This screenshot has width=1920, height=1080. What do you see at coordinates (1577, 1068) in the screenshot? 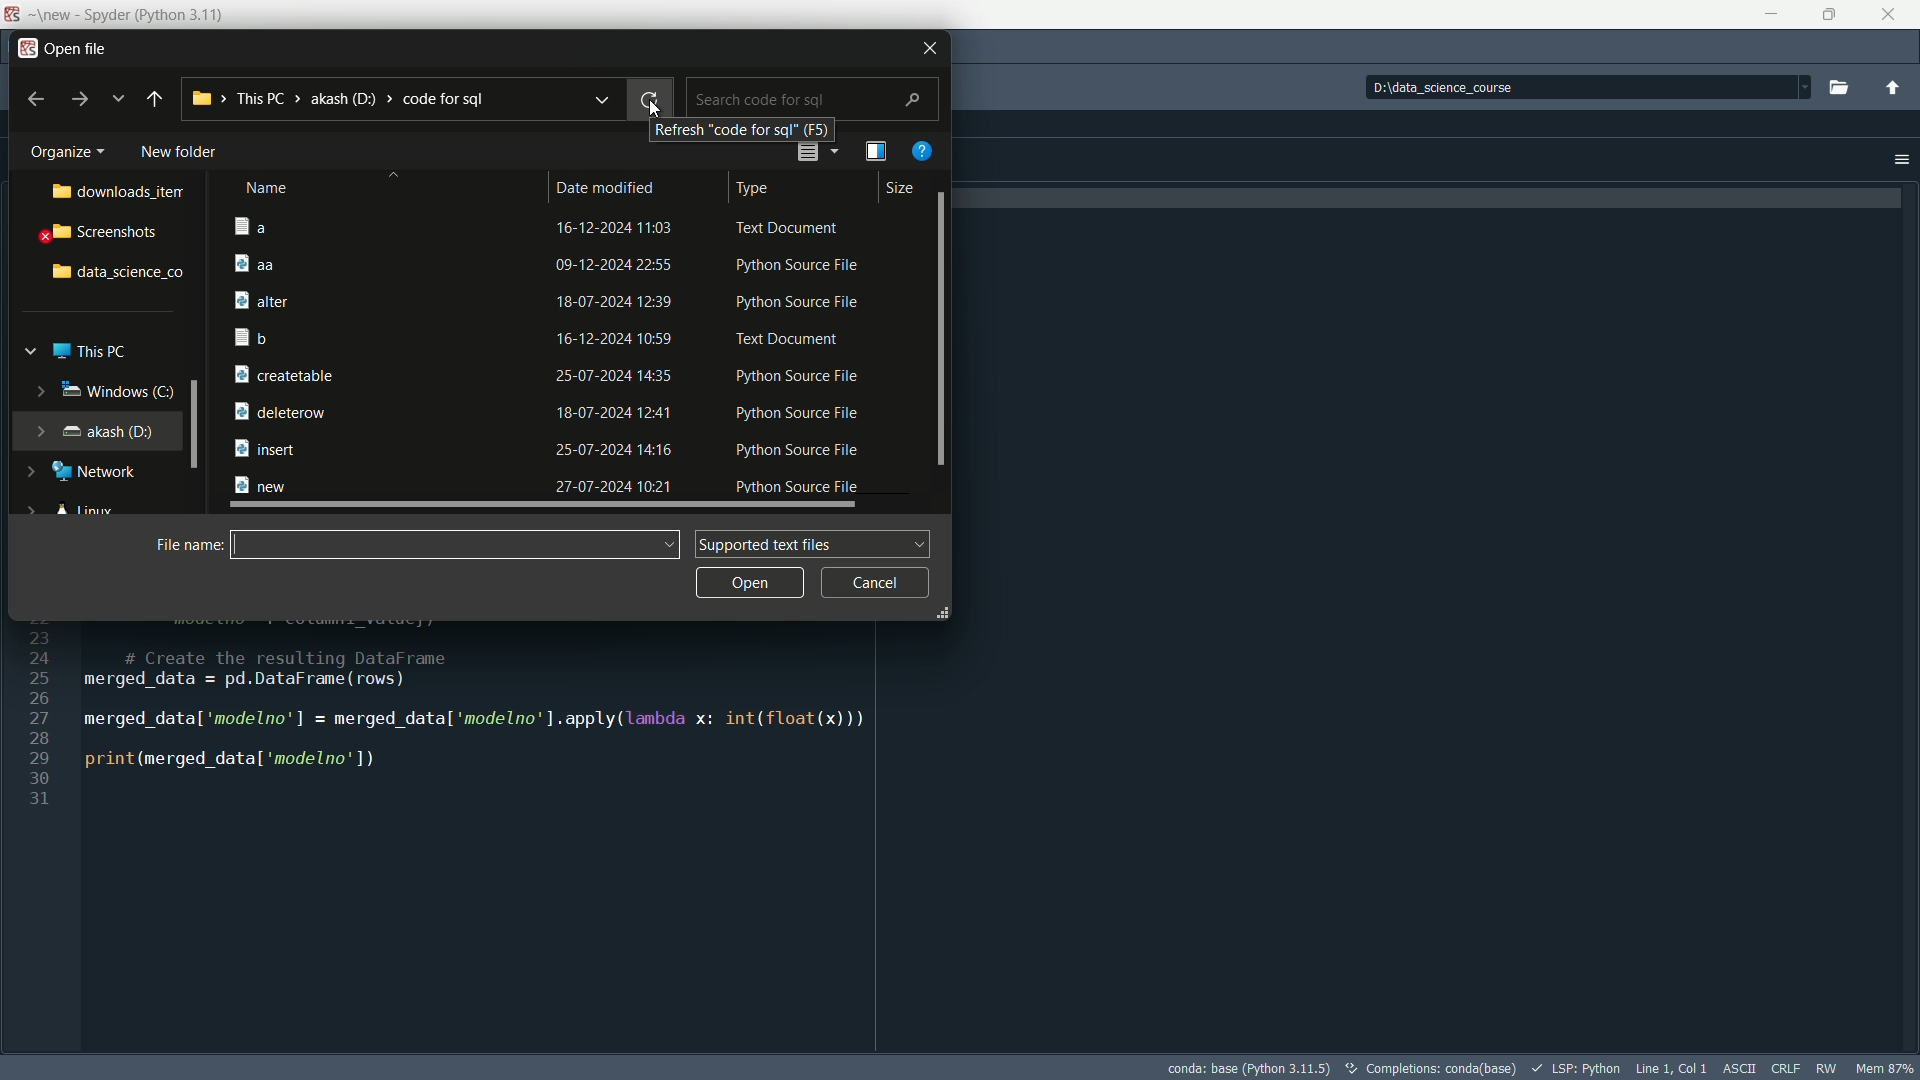
I see `LSP:Python` at bounding box center [1577, 1068].